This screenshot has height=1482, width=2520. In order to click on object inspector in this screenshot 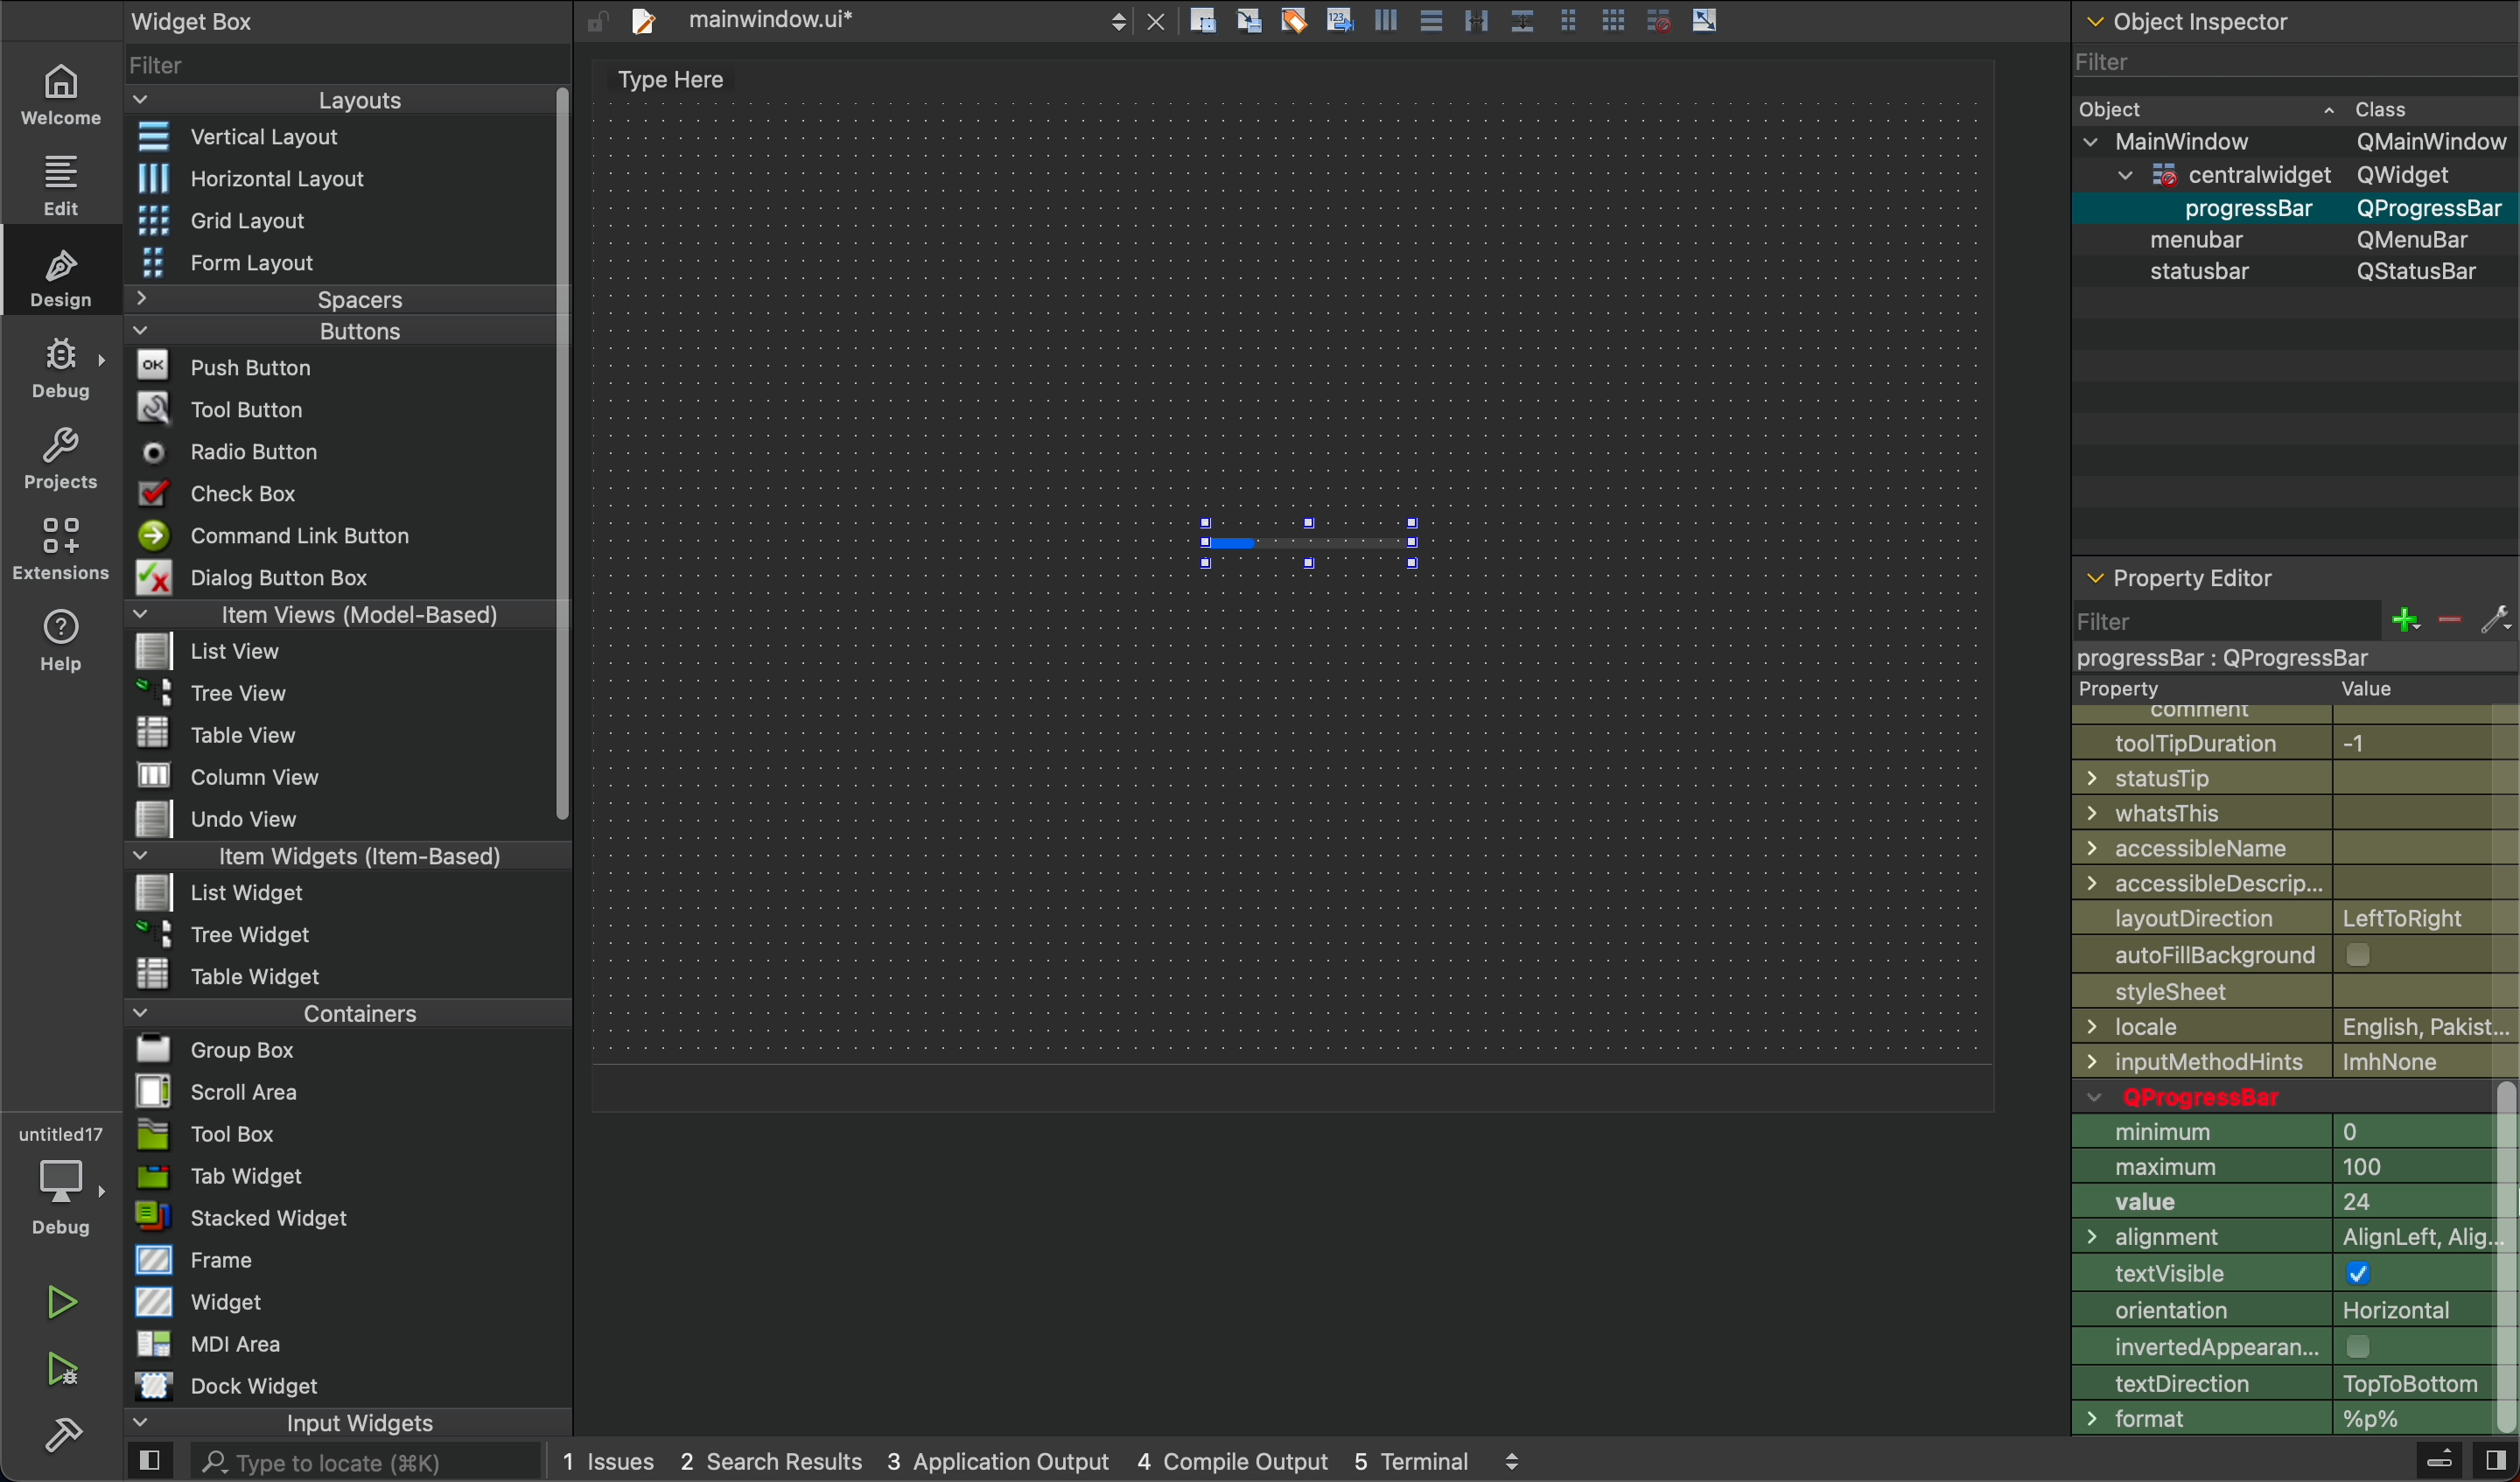, I will do `click(2292, 21)`.